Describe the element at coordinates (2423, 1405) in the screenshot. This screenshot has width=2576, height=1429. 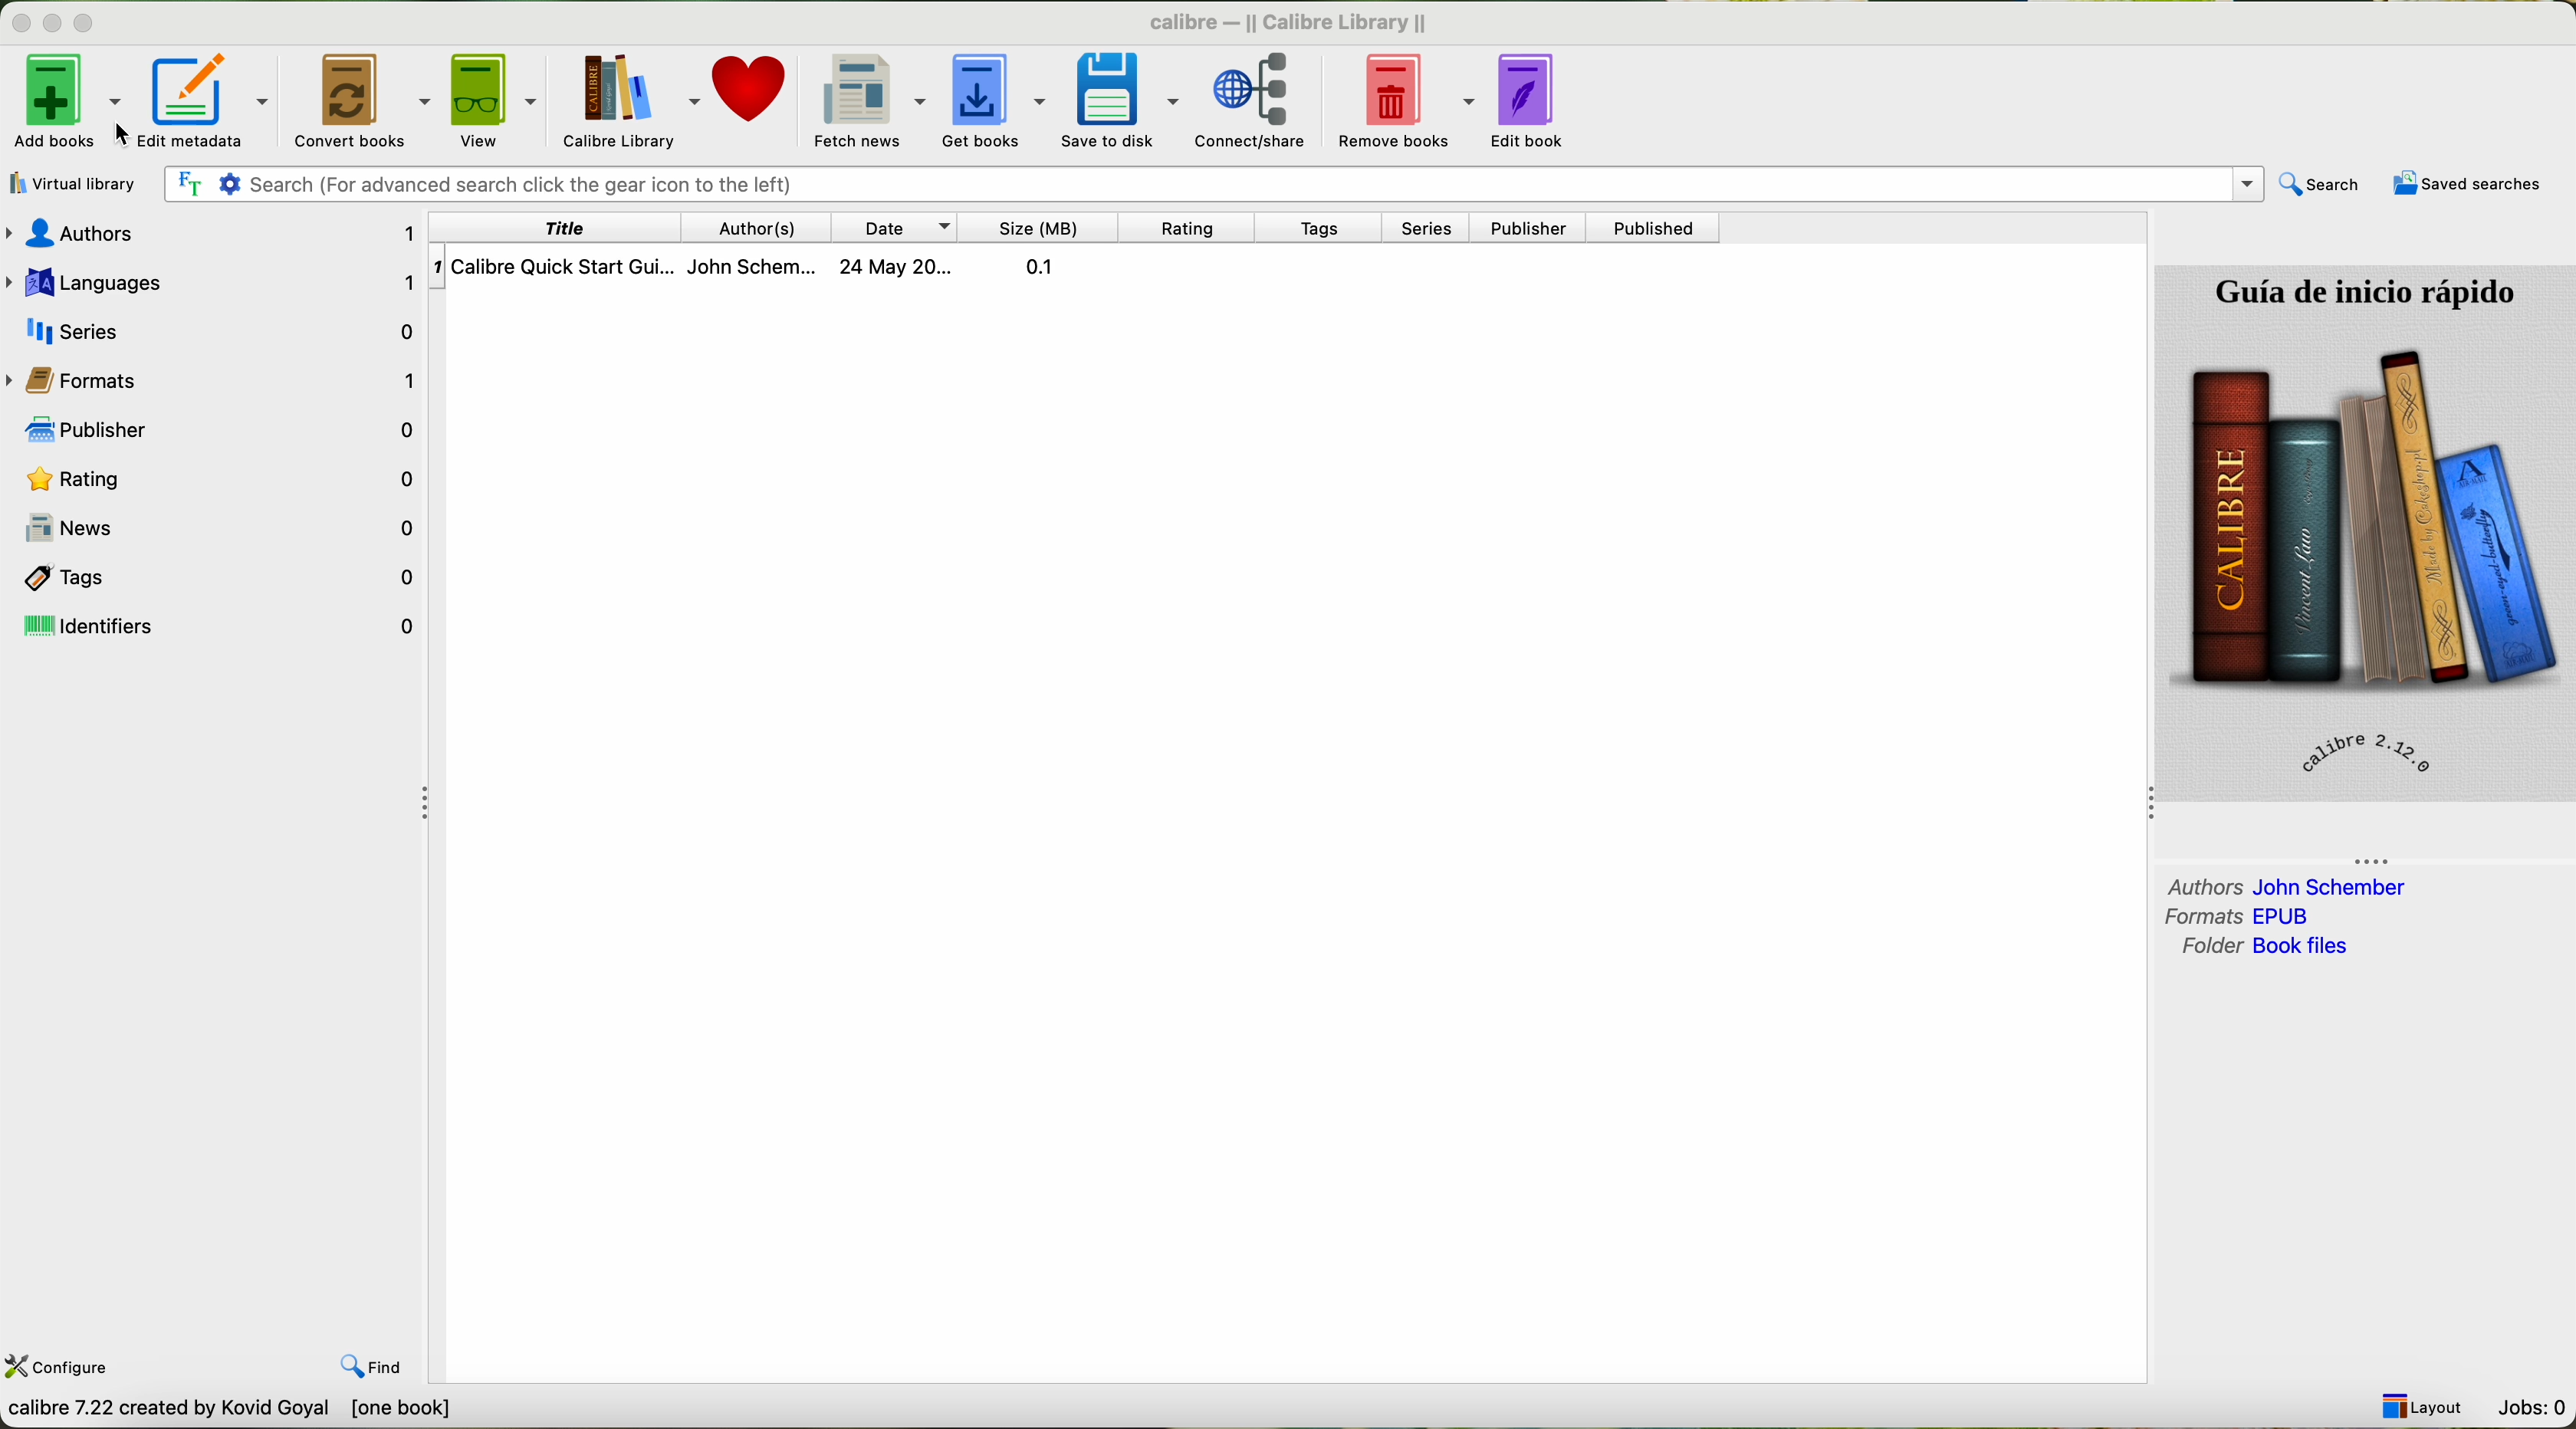
I see `layout` at that location.